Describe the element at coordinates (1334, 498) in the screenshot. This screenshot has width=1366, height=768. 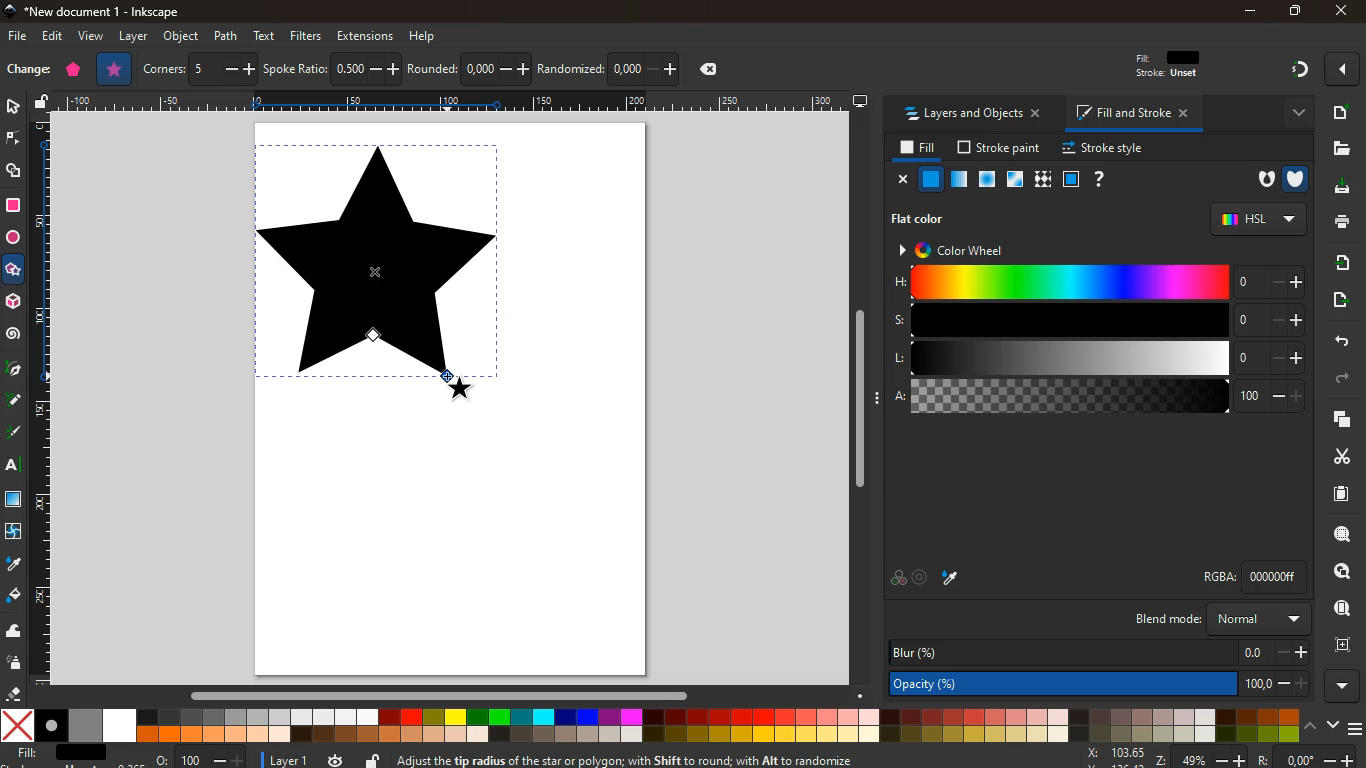
I see `sheet` at that location.